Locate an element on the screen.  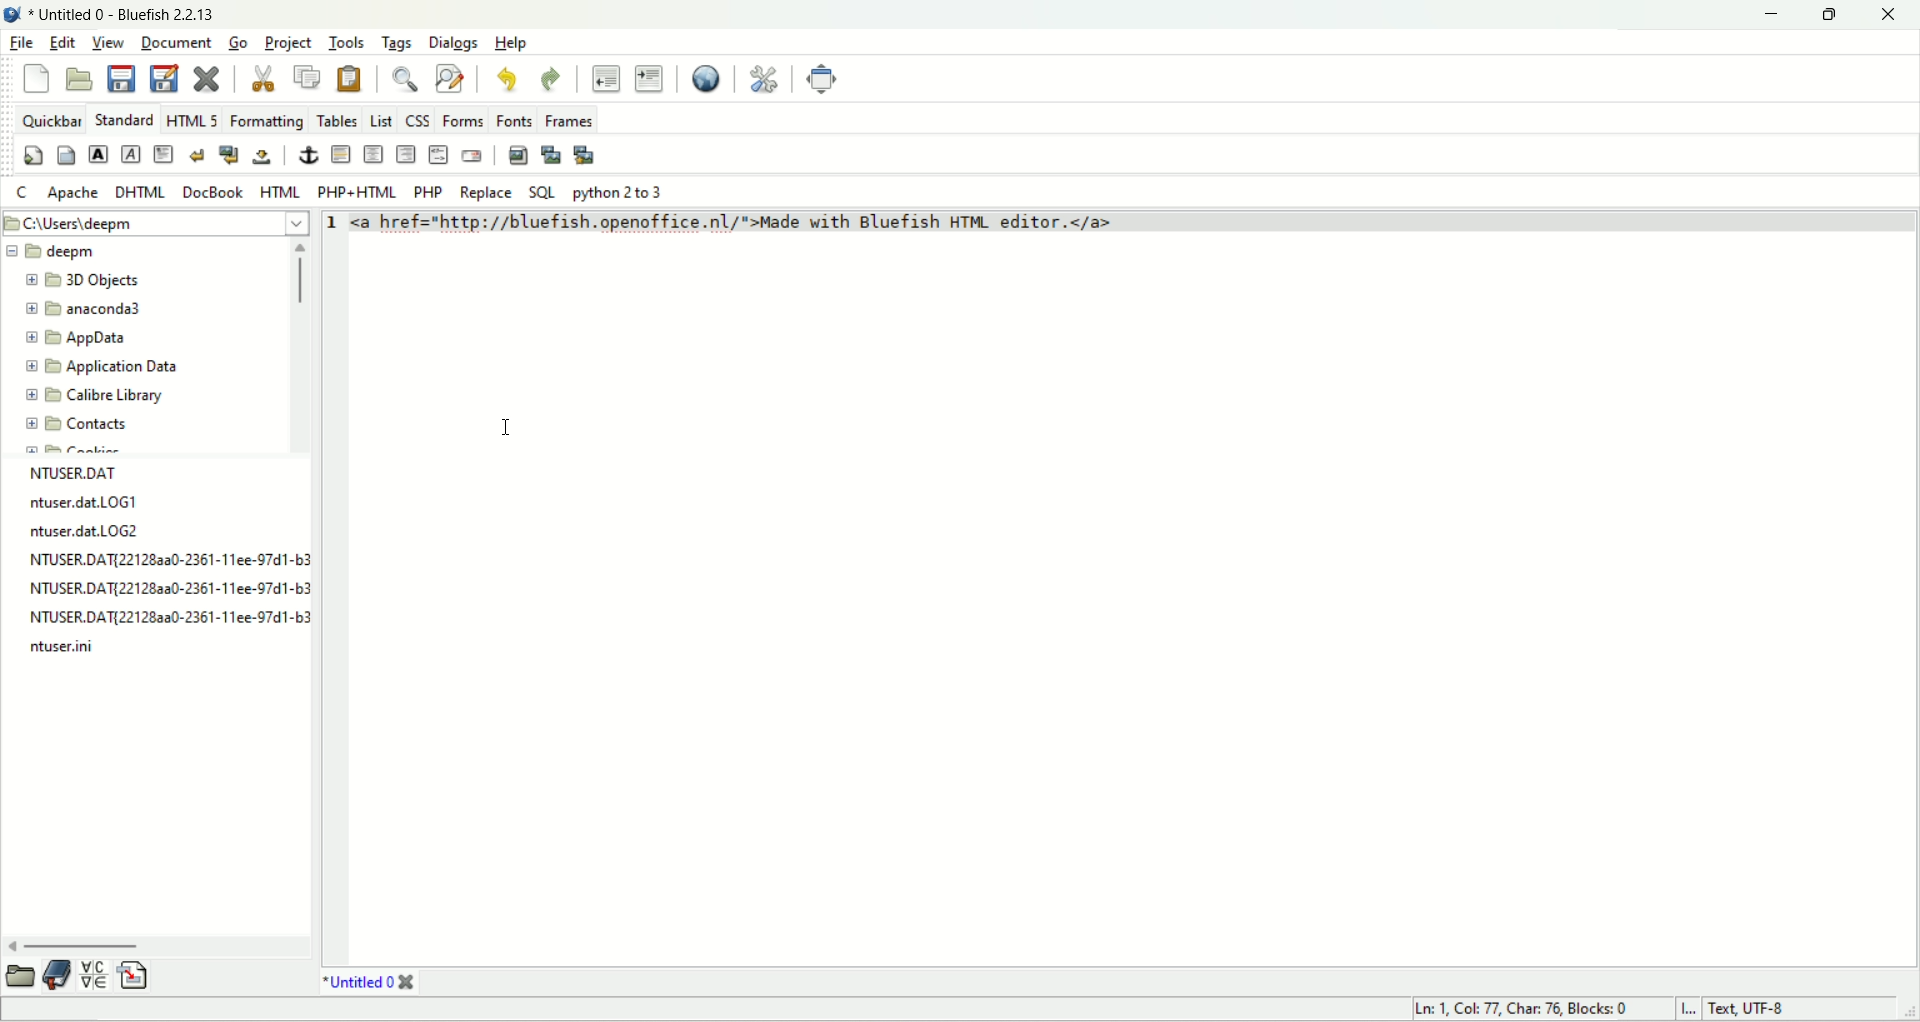
advanced find and replace is located at coordinates (451, 79).